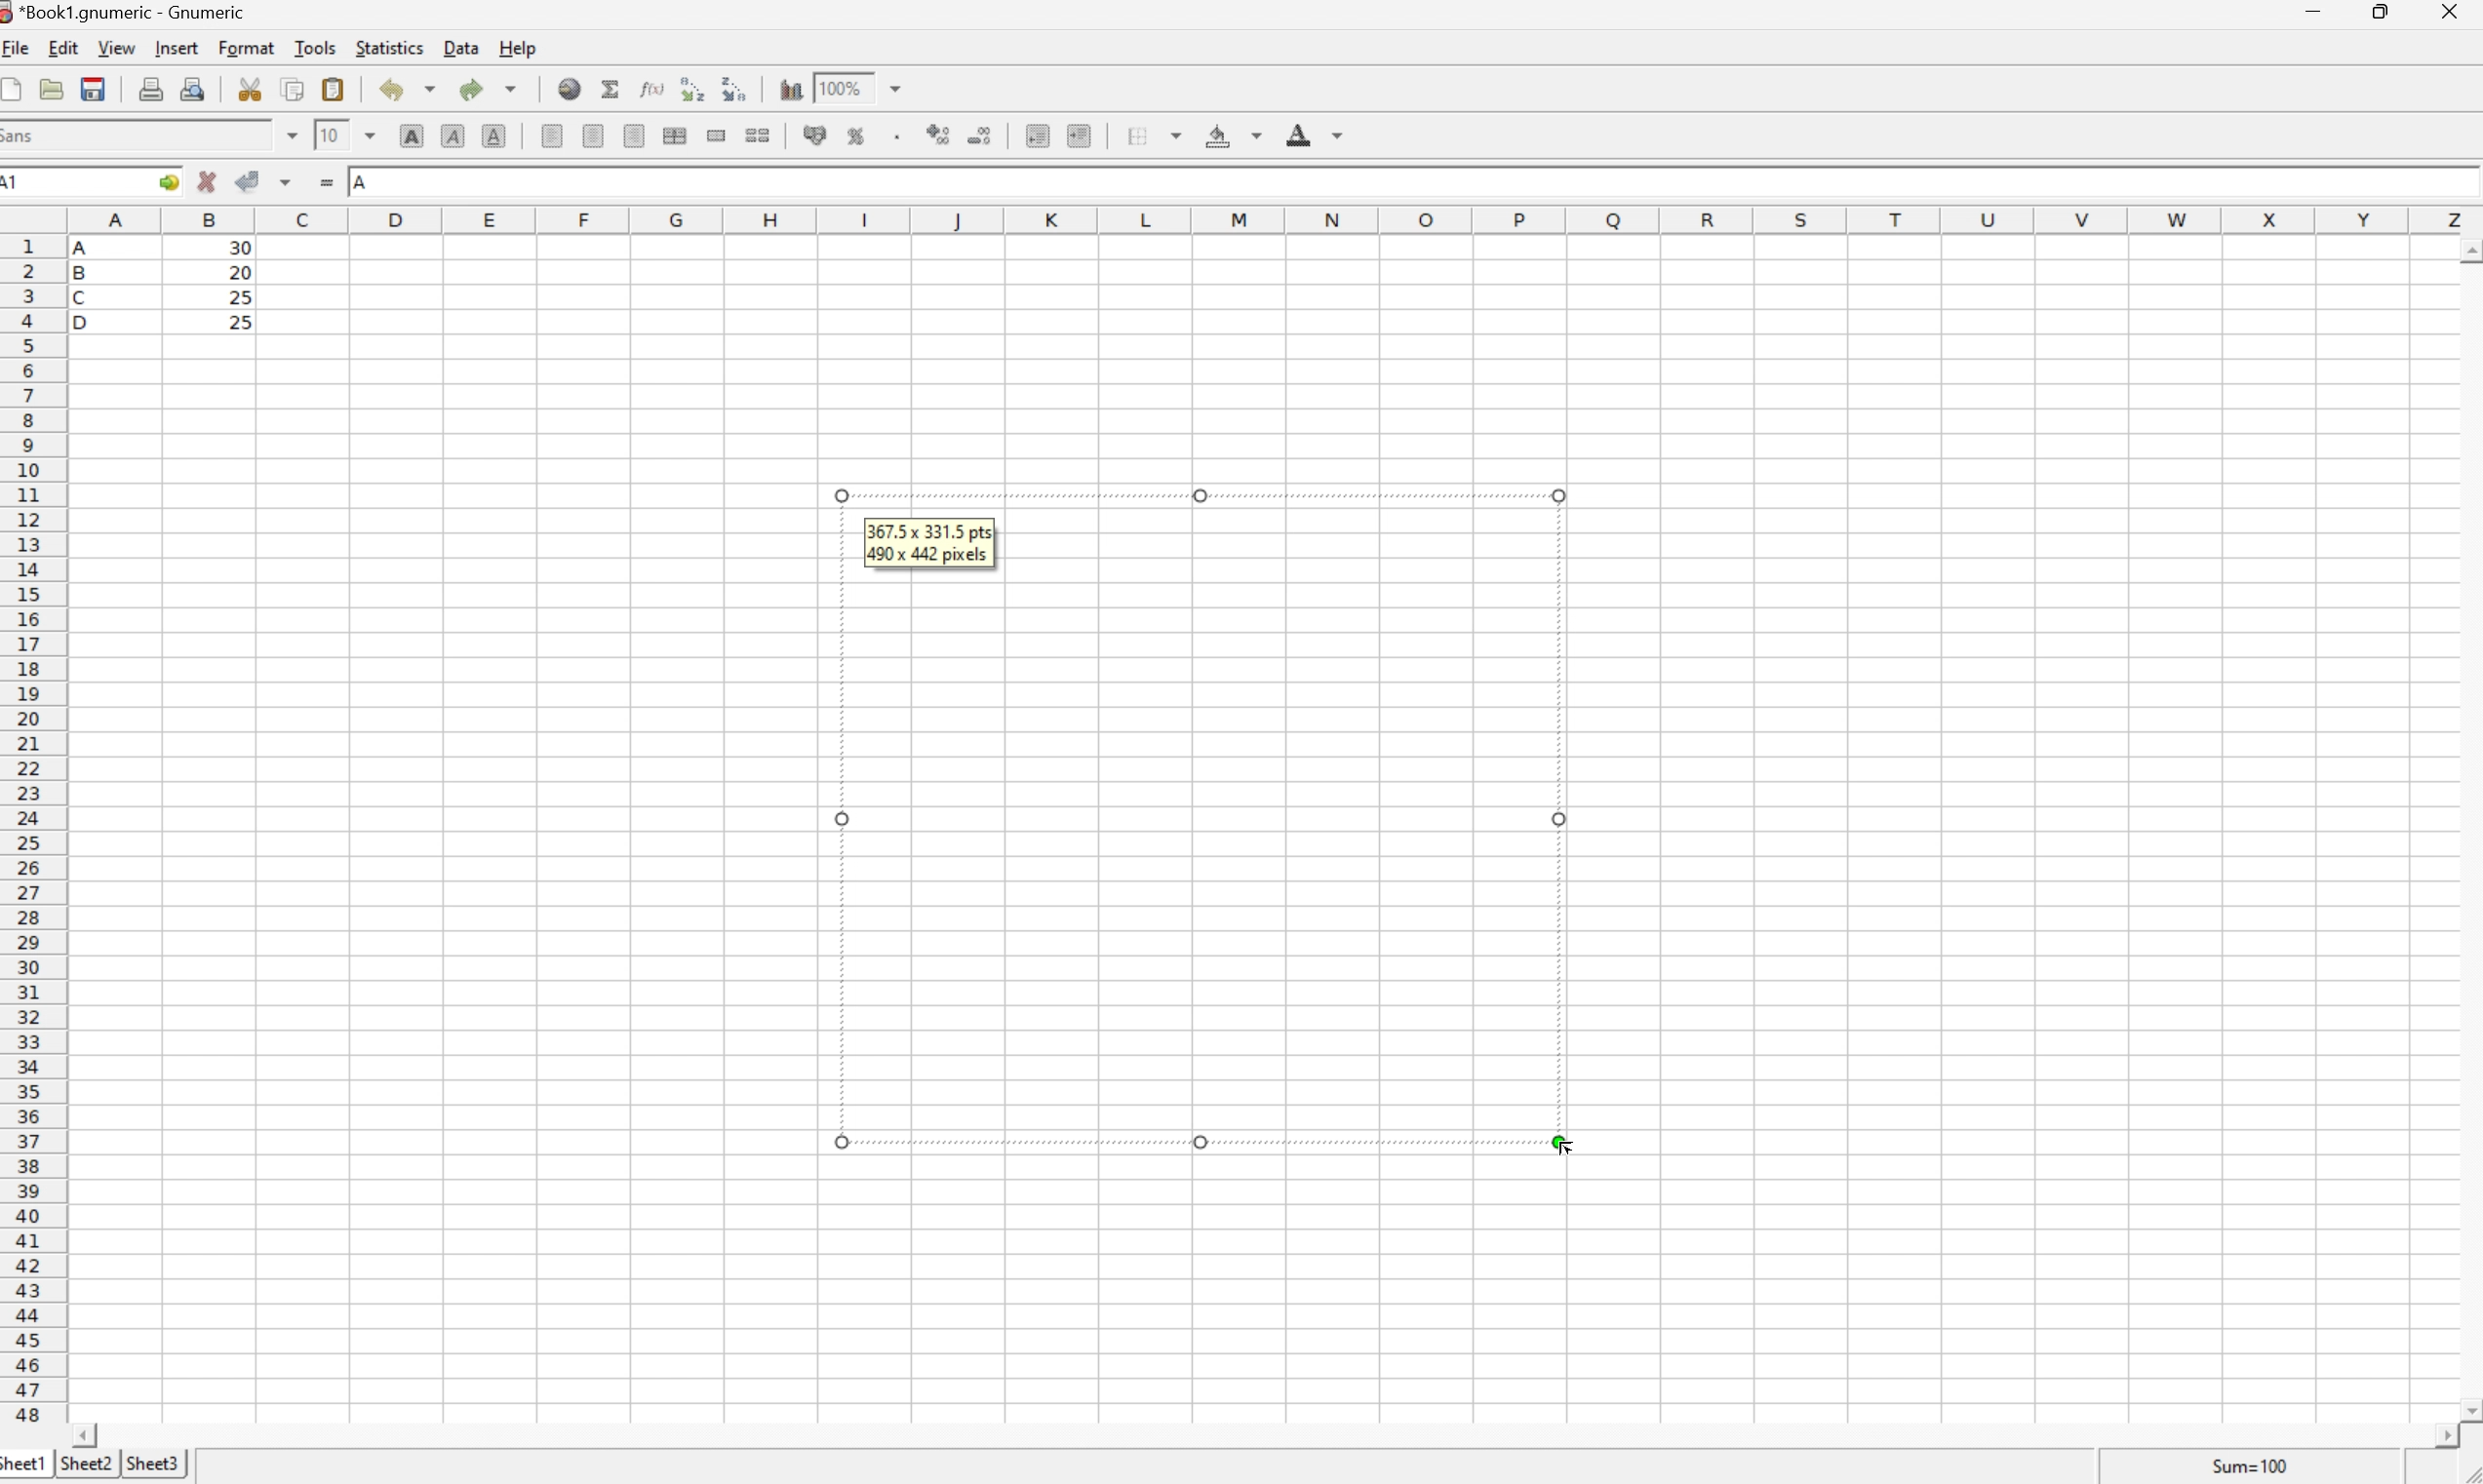 This screenshot has width=2483, height=1484. Describe the element at coordinates (155, 1461) in the screenshot. I see `Sheet3` at that location.